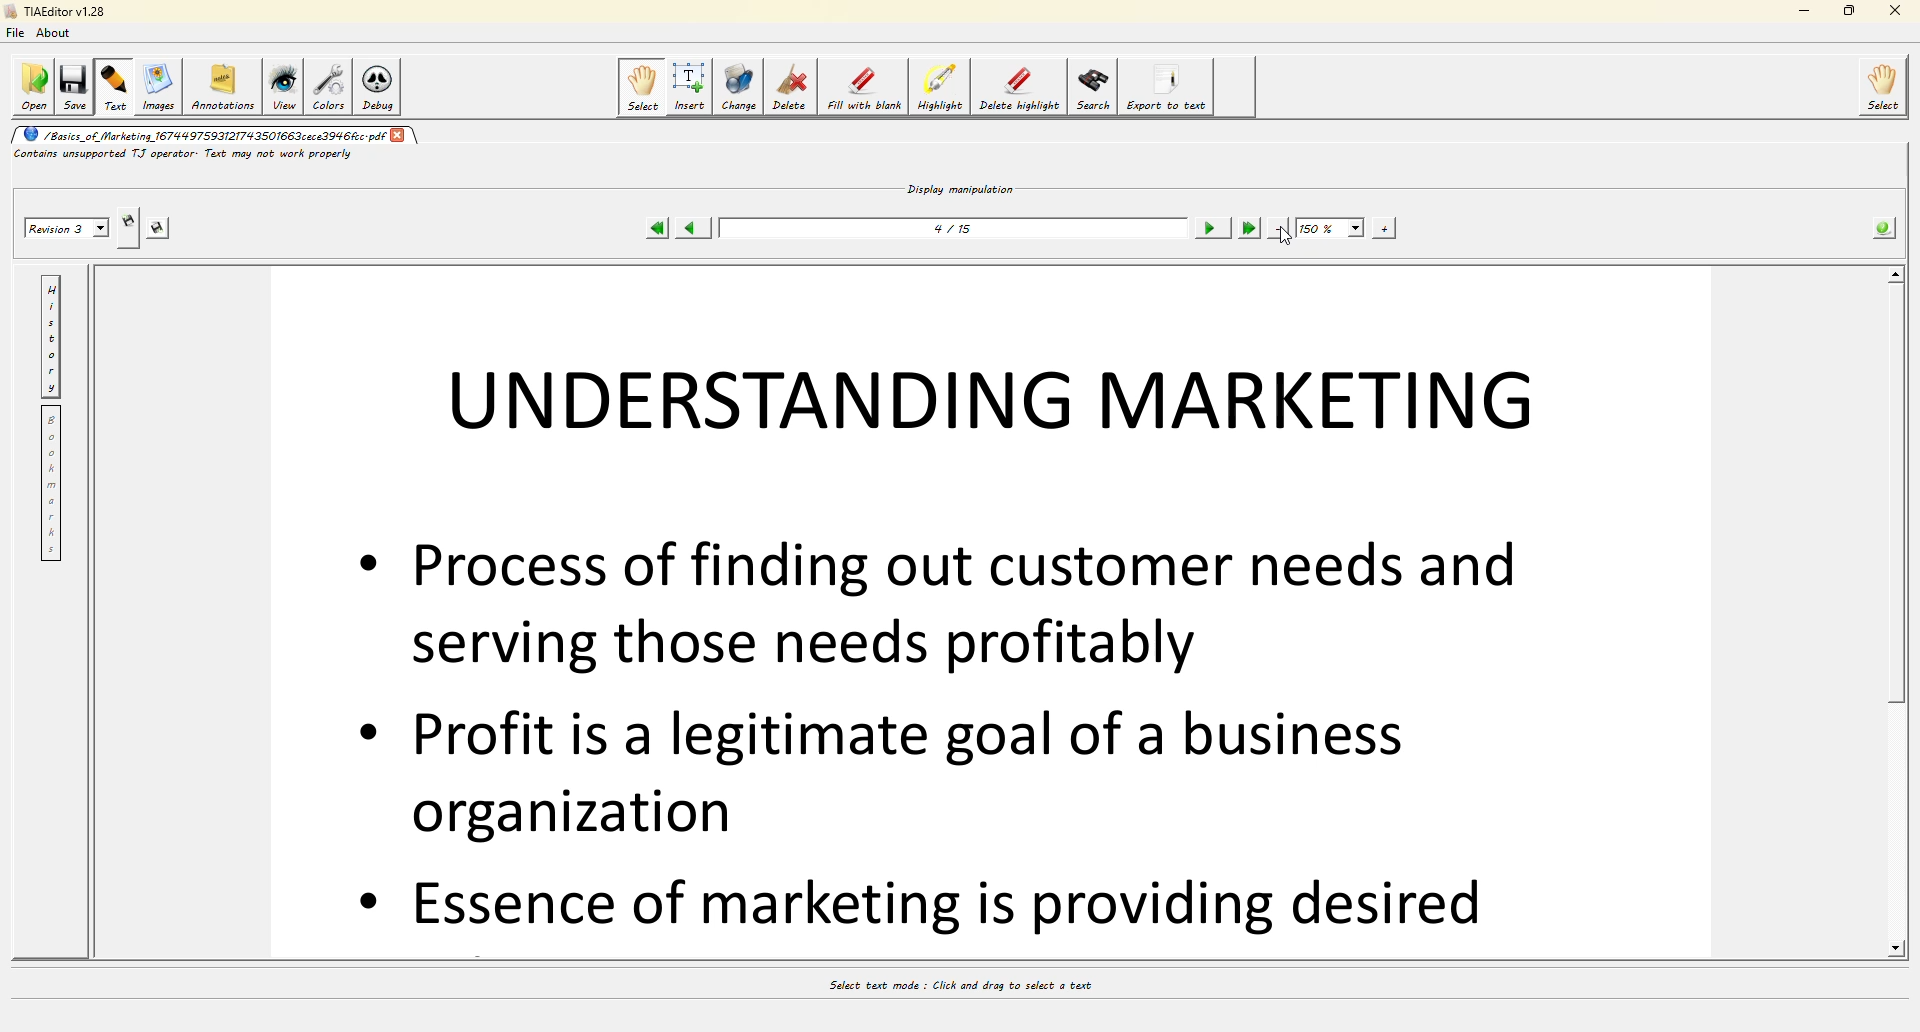 This screenshot has width=1920, height=1032. I want to click on save, so click(74, 88).